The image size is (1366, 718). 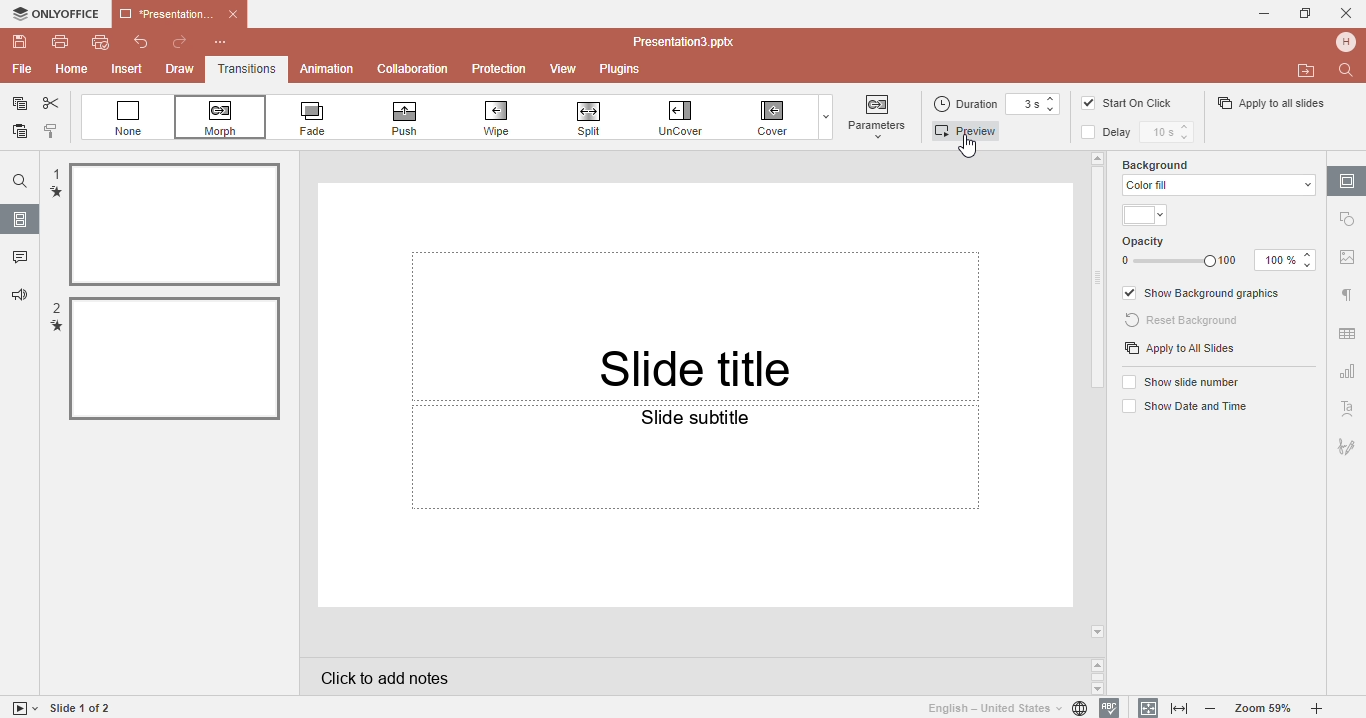 I want to click on Chart setting, so click(x=1346, y=374).